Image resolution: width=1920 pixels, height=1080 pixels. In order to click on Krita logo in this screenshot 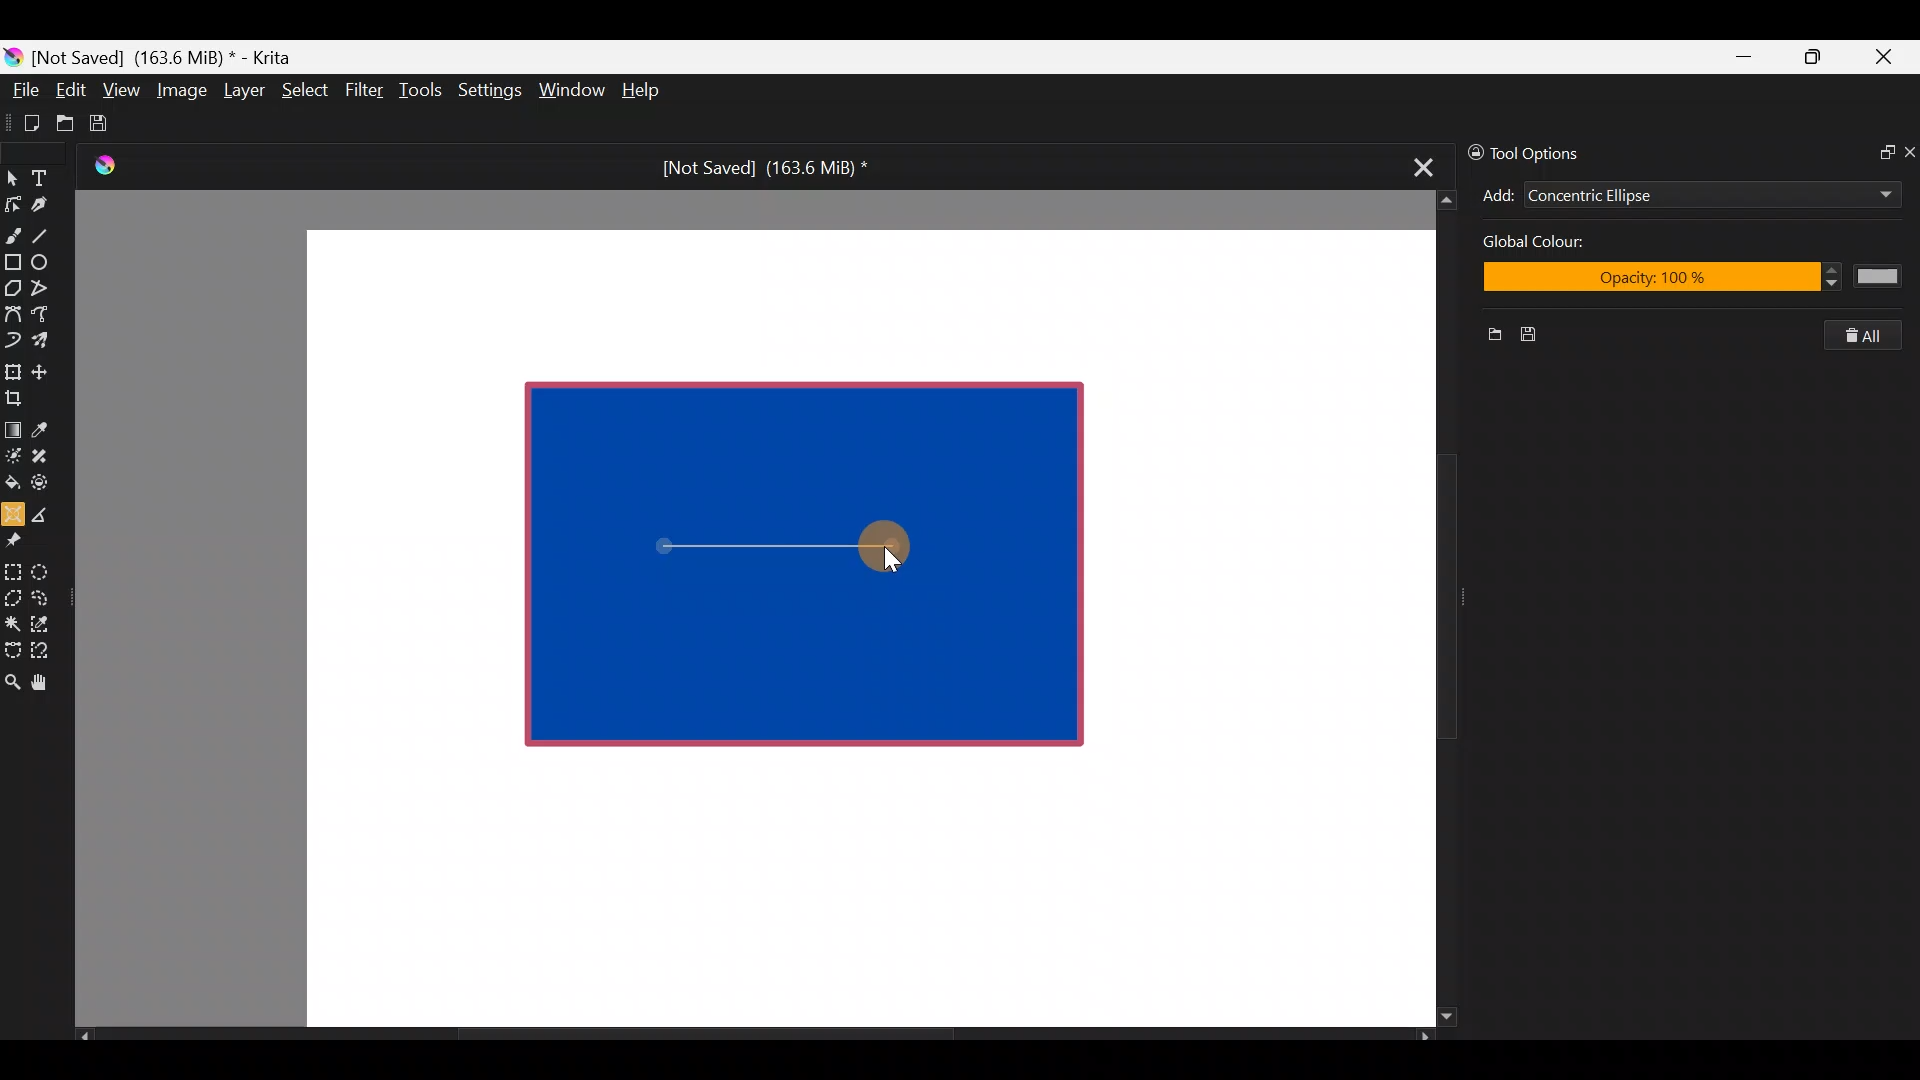, I will do `click(13, 56)`.